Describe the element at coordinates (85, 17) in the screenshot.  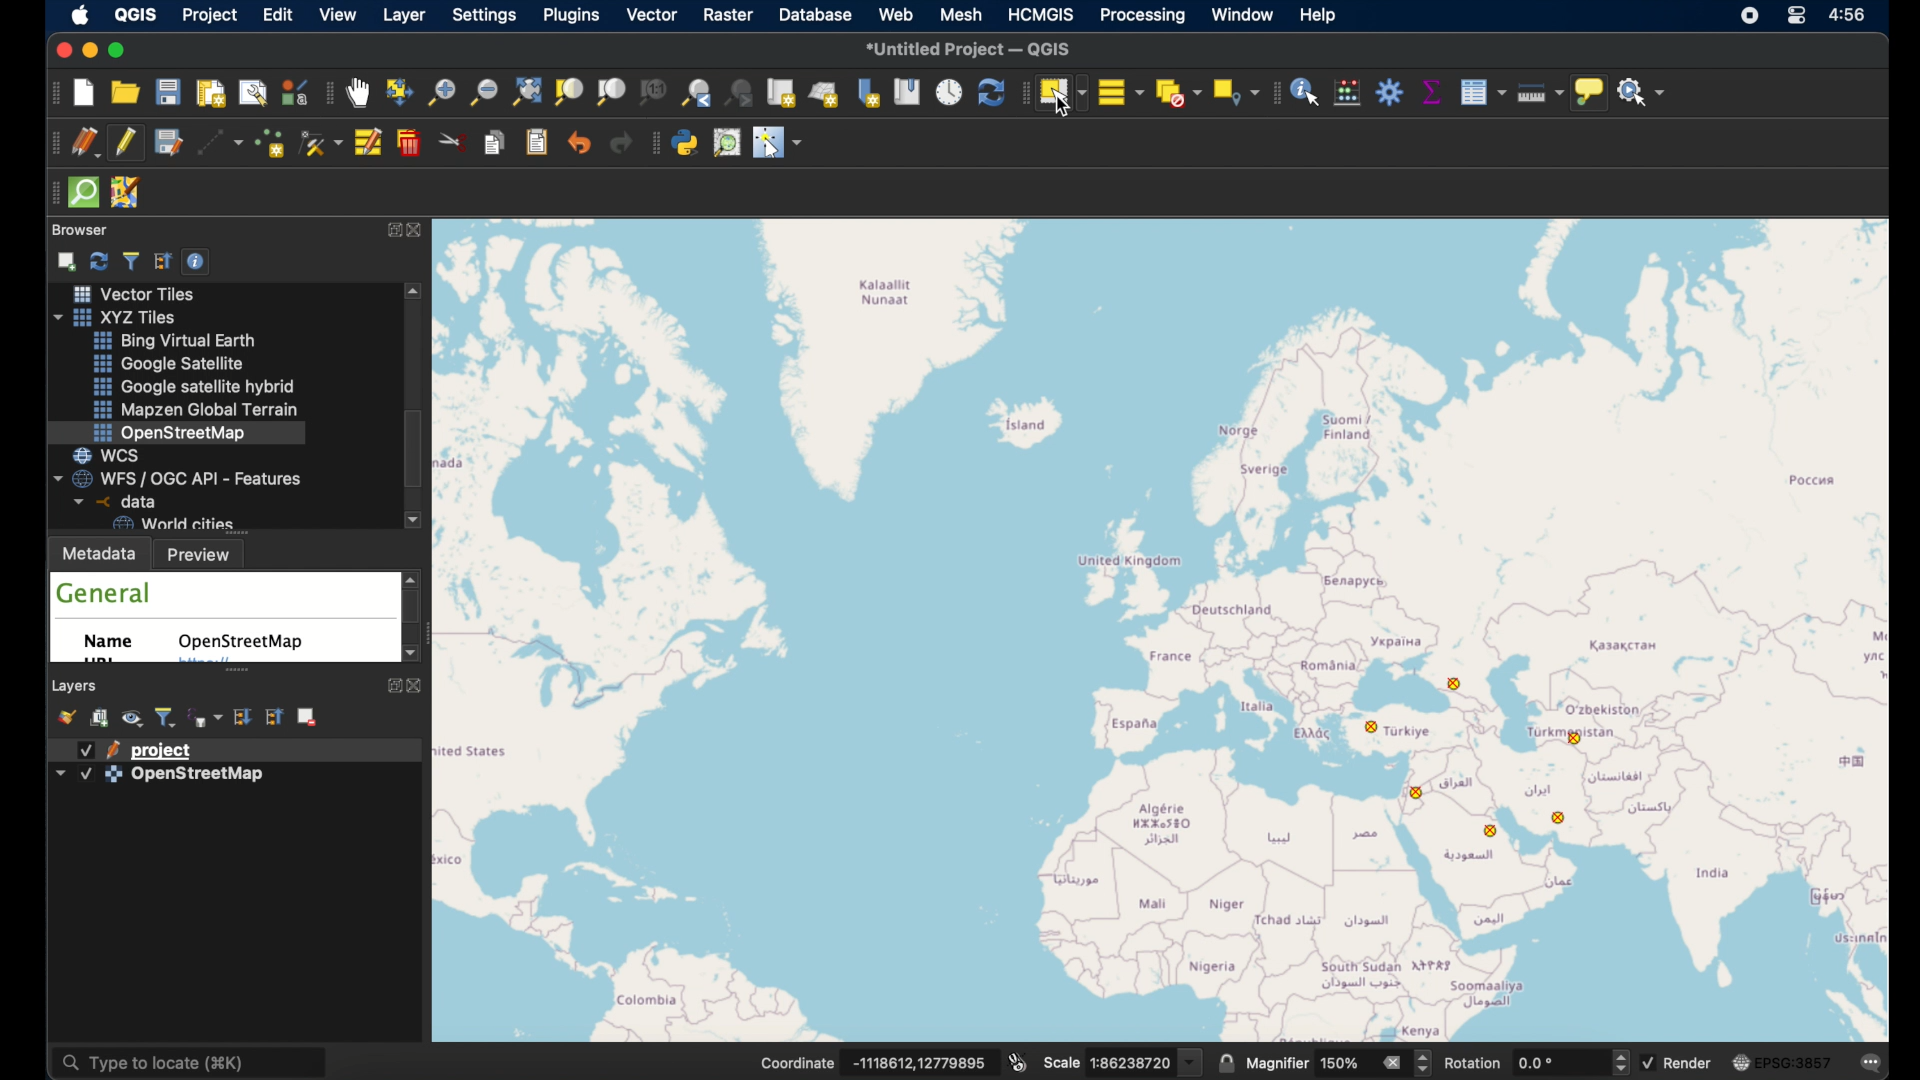
I see `apple icon` at that location.